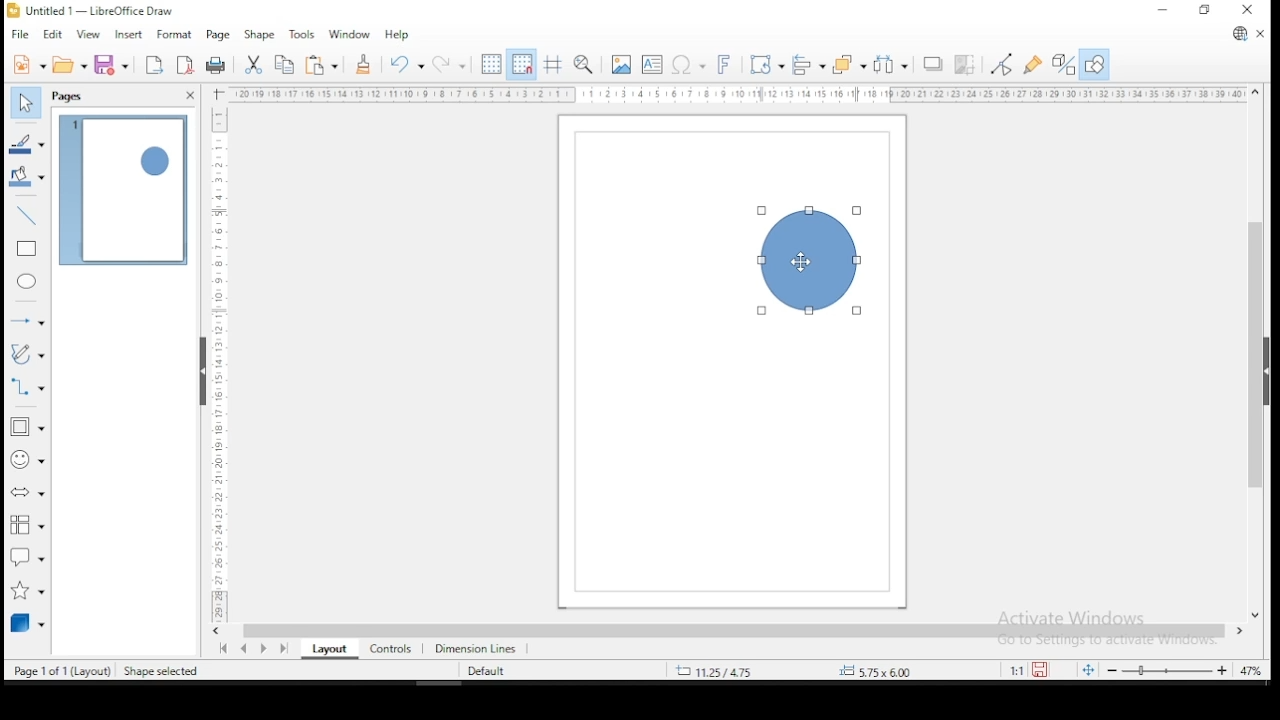 The height and width of the screenshot is (720, 1280). Describe the element at coordinates (363, 64) in the screenshot. I see `clone formatting` at that location.